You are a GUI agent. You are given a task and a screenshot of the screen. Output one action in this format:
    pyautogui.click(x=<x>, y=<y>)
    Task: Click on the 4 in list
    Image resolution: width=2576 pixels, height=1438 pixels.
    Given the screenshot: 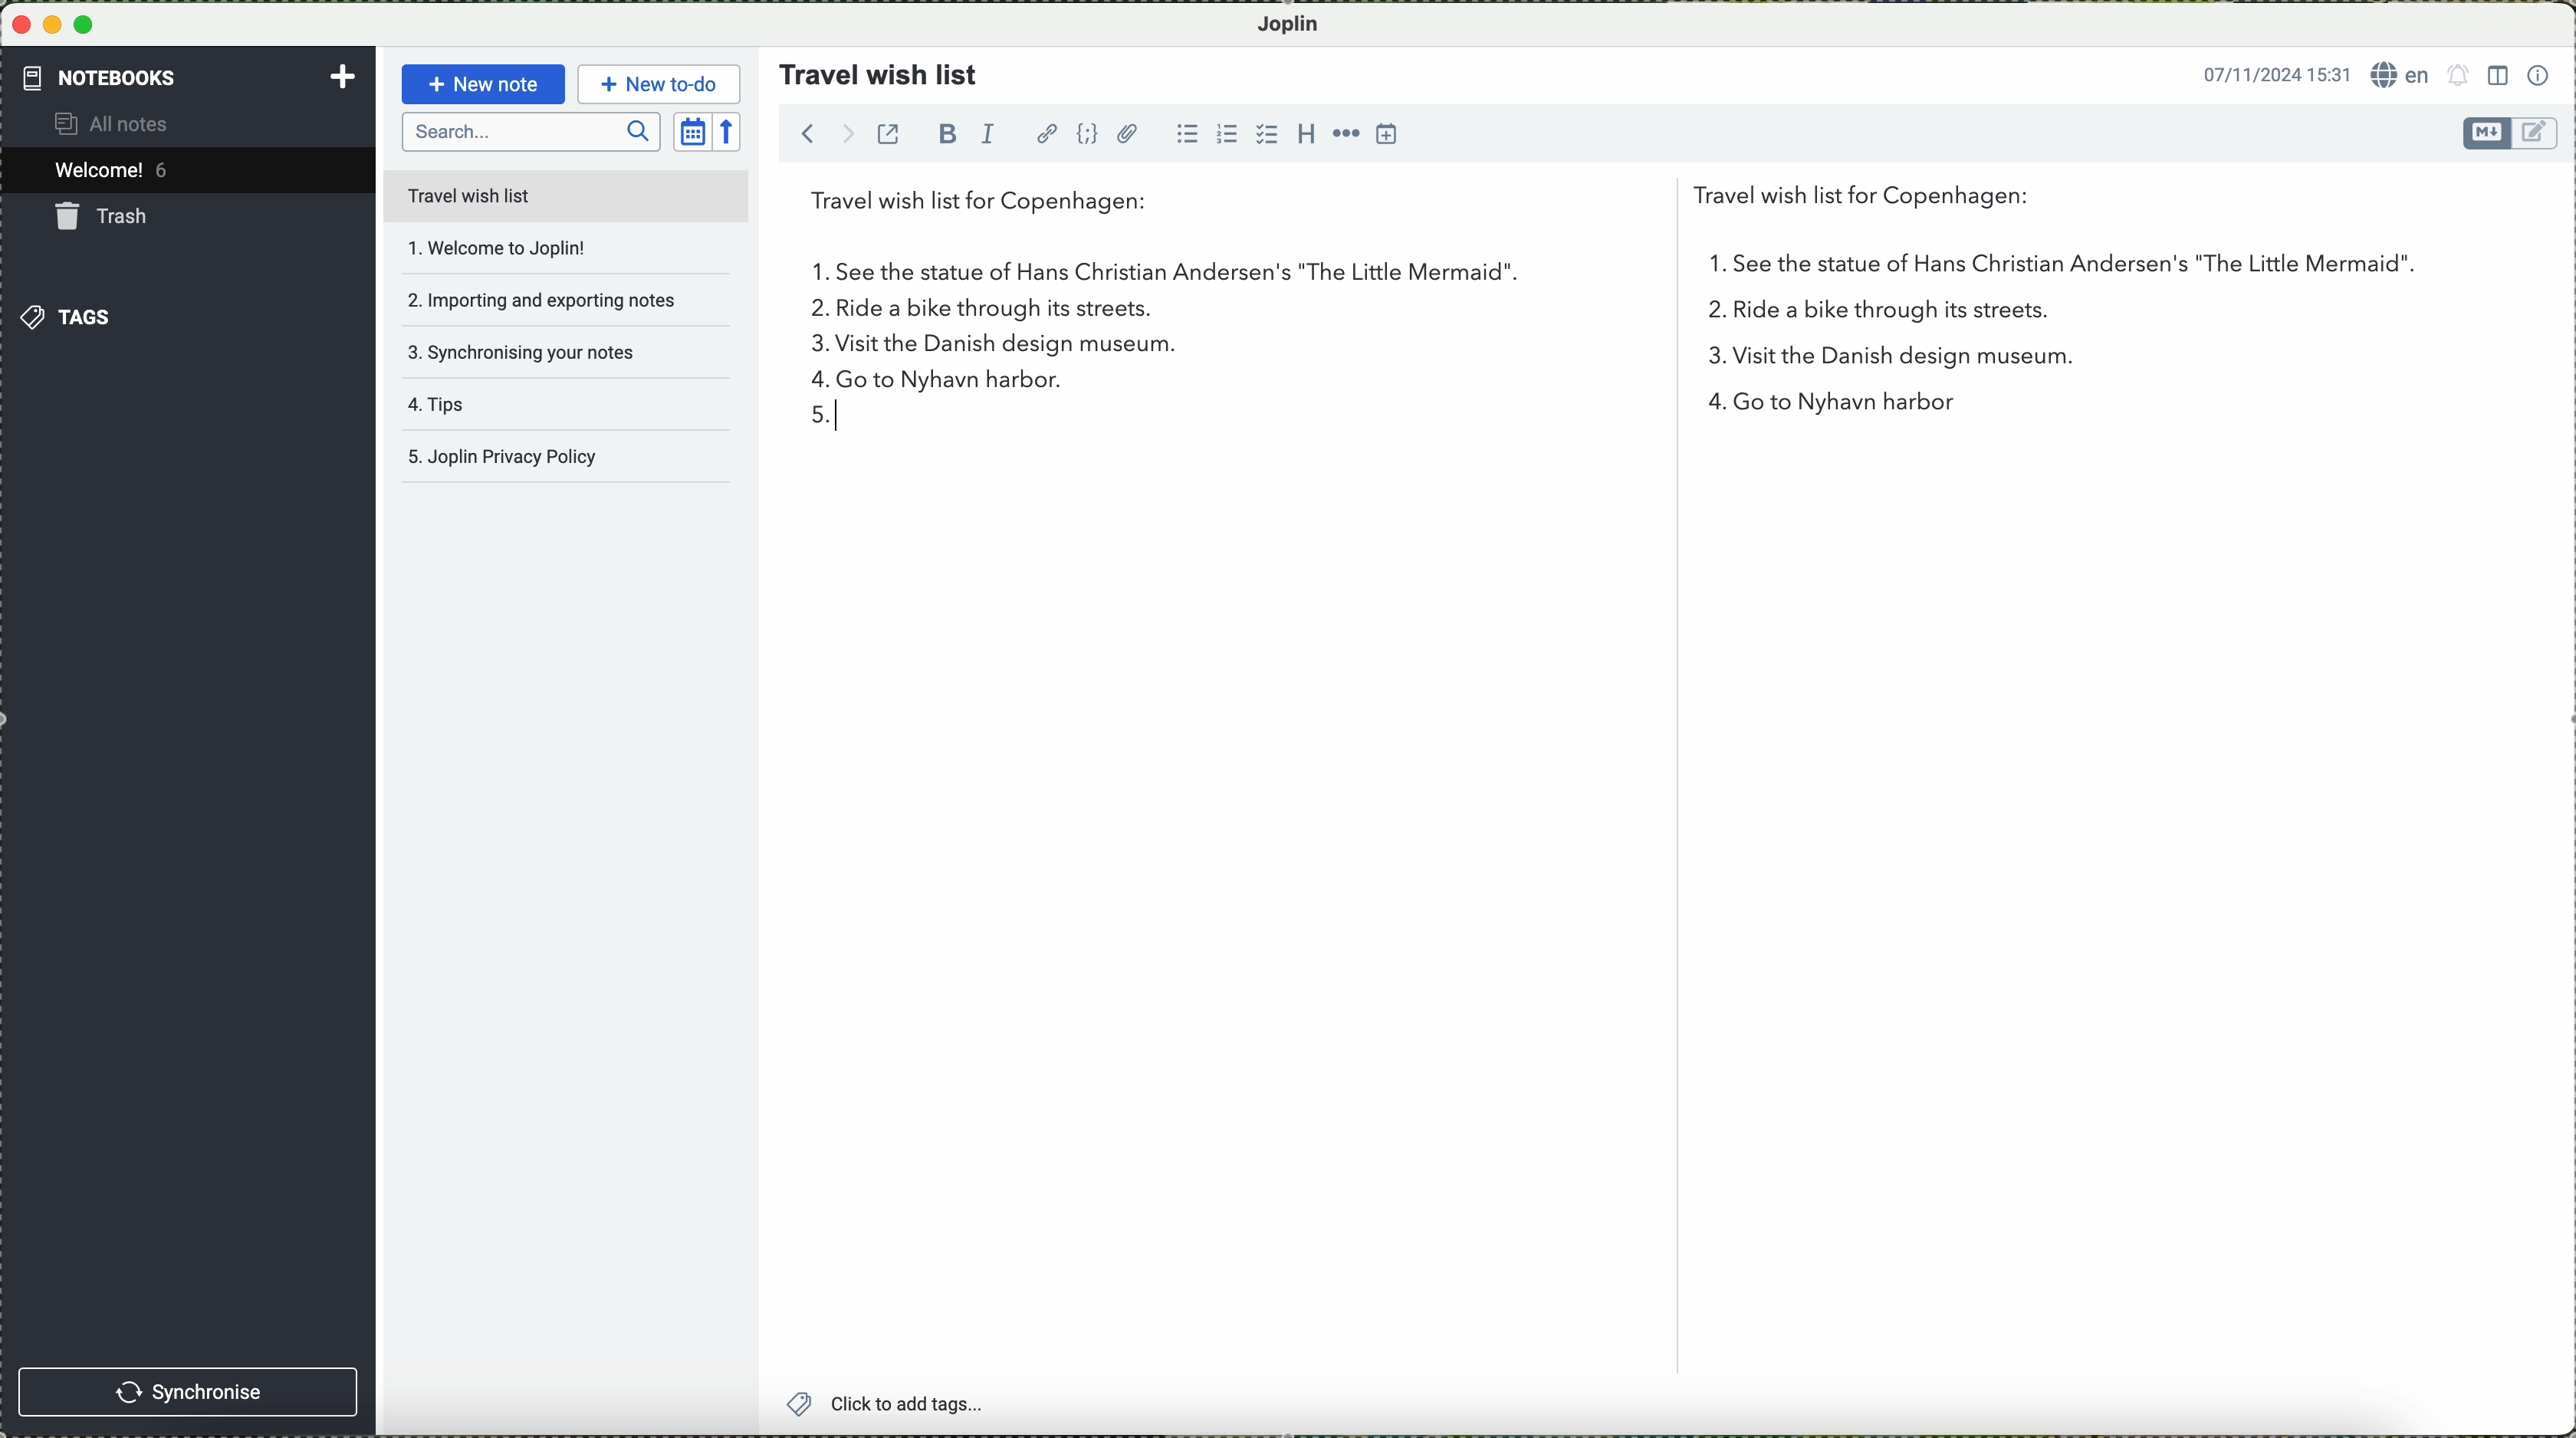 What is the action you would take?
    pyautogui.click(x=816, y=381)
    